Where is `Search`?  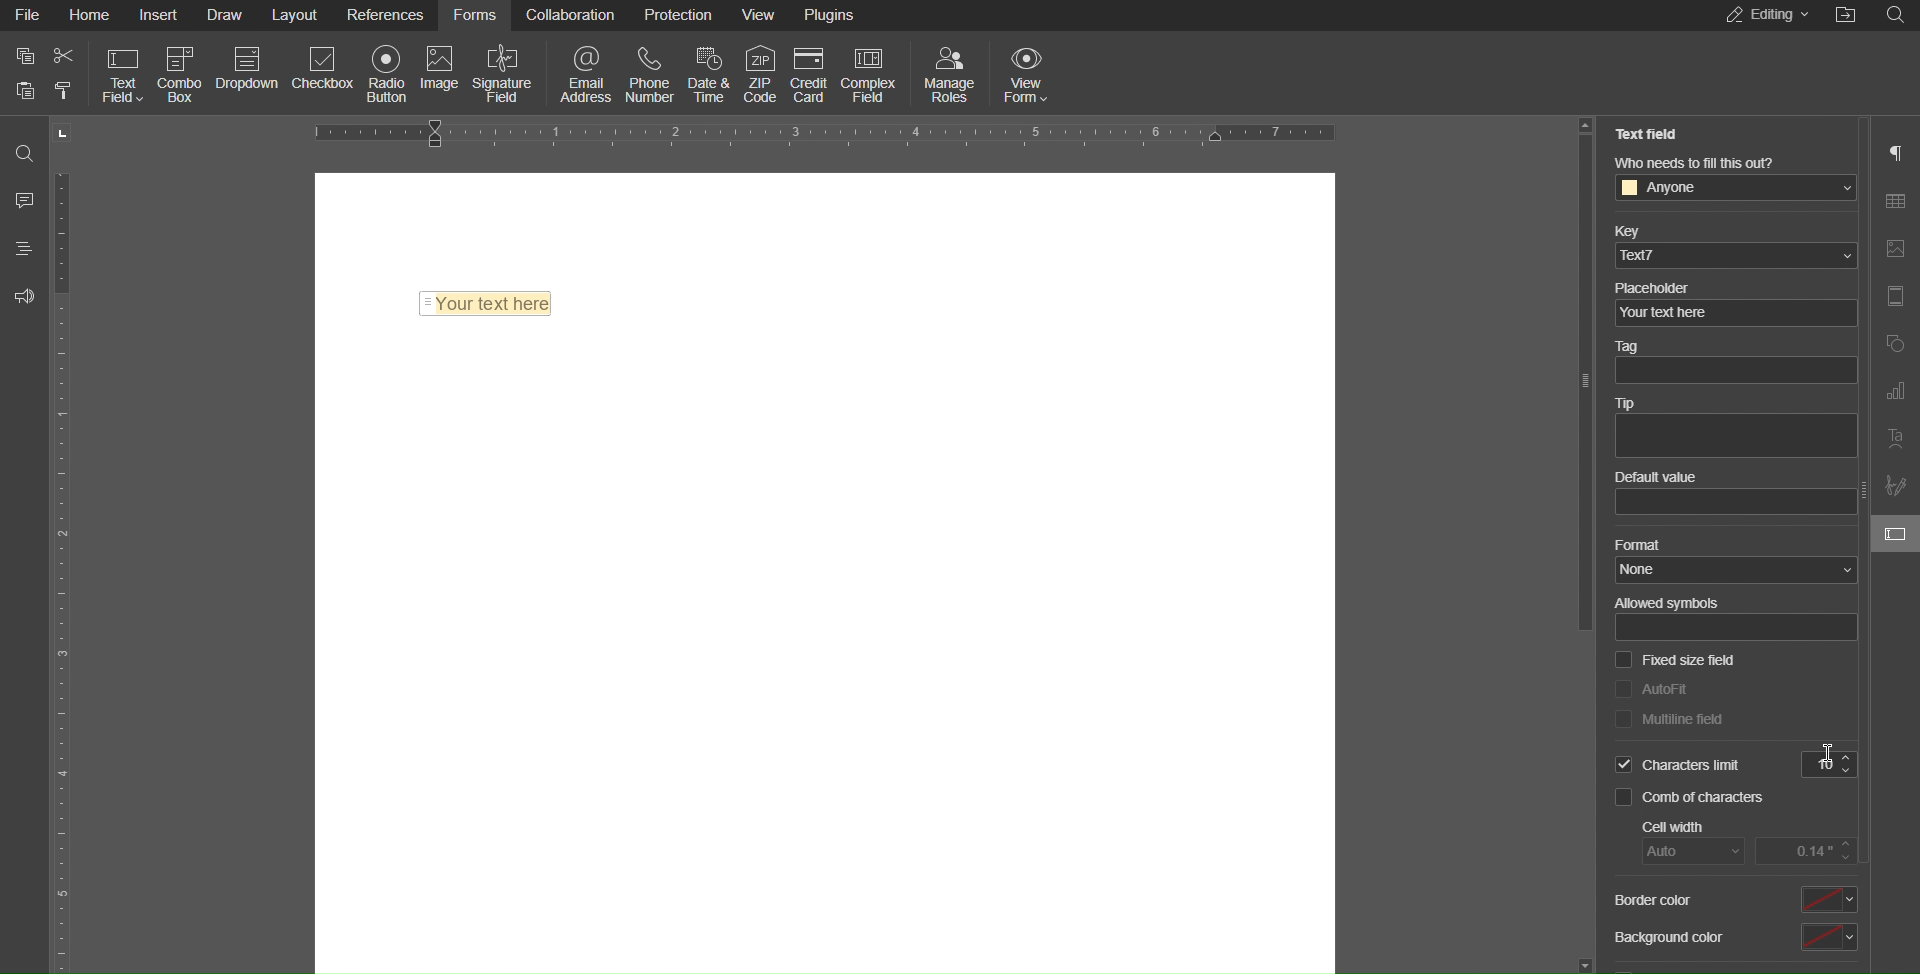
Search is located at coordinates (1900, 15).